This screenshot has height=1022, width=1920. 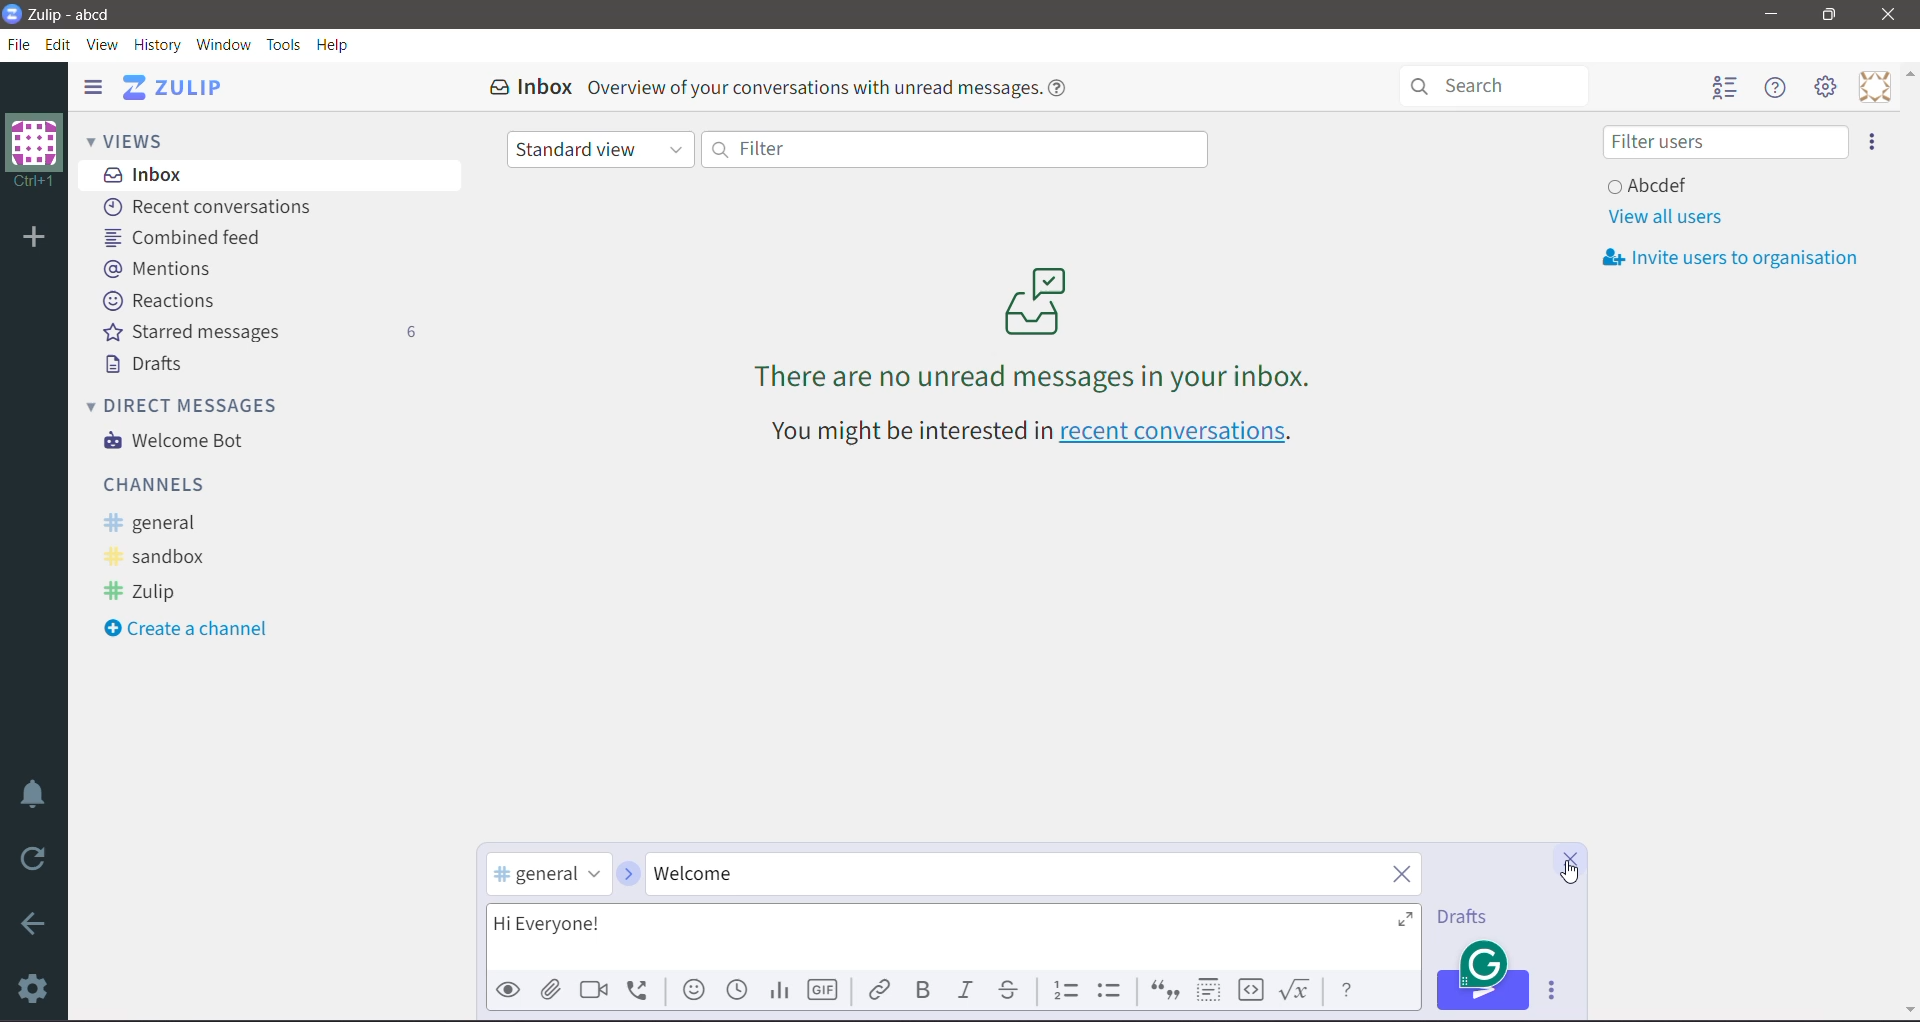 What do you see at coordinates (694, 990) in the screenshot?
I see `Add emoji` at bounding box center [694, 990].